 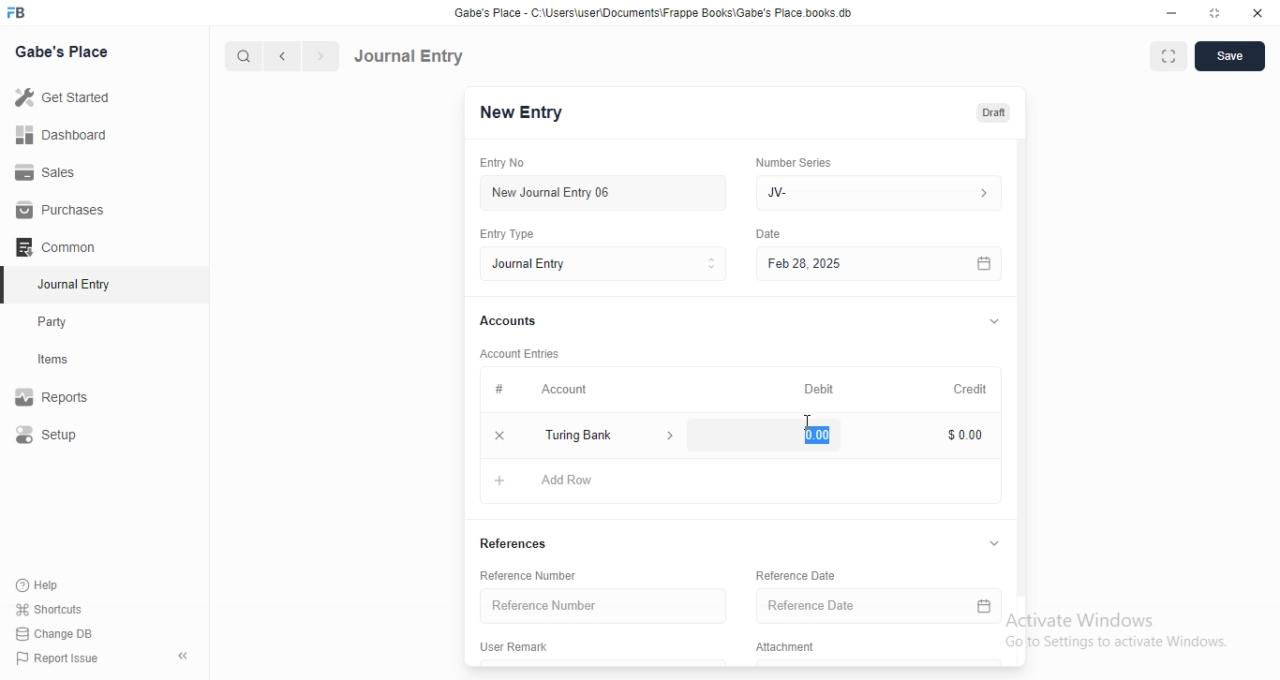 What do you see at coordinates (820, 388) in the screenshot?
I see `Debit` at bounding box center [820, 388].